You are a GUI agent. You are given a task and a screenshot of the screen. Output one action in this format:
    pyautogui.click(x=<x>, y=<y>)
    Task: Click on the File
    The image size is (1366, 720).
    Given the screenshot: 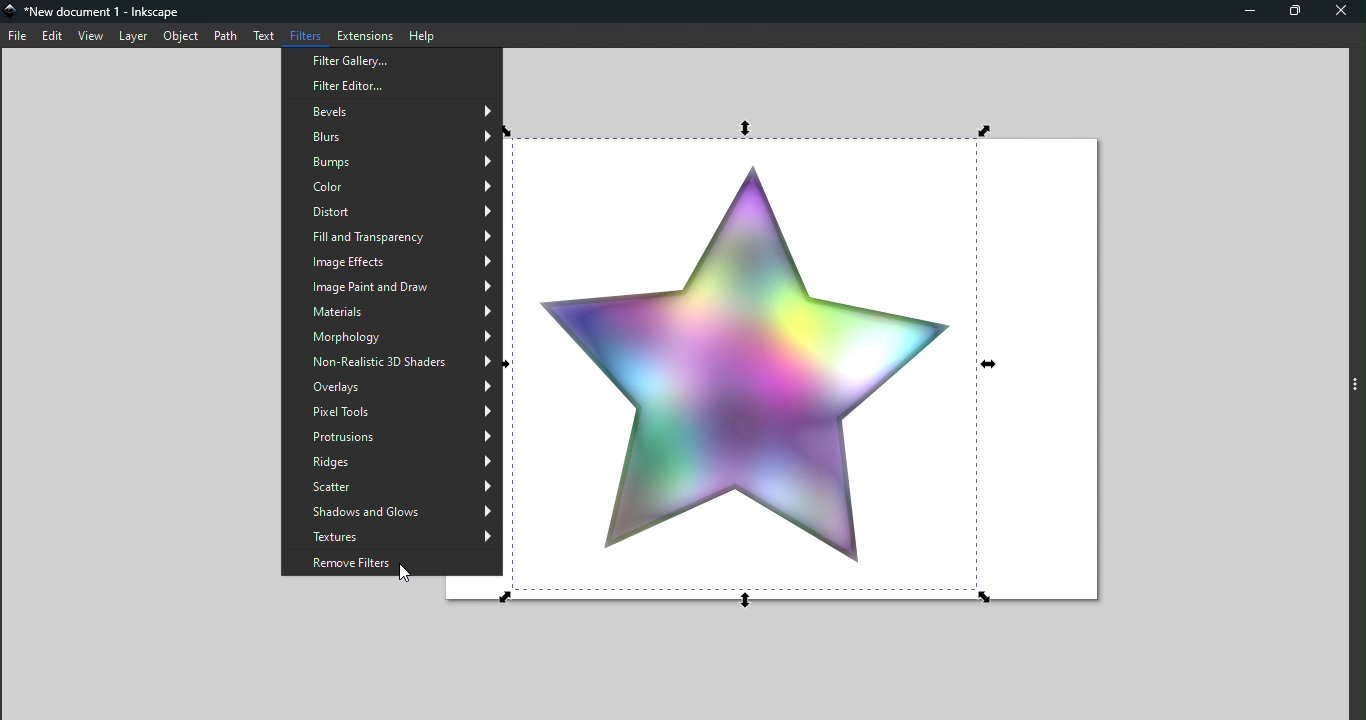 What is the action you would take?
    pyautogui.click(x=17, y=35)
    